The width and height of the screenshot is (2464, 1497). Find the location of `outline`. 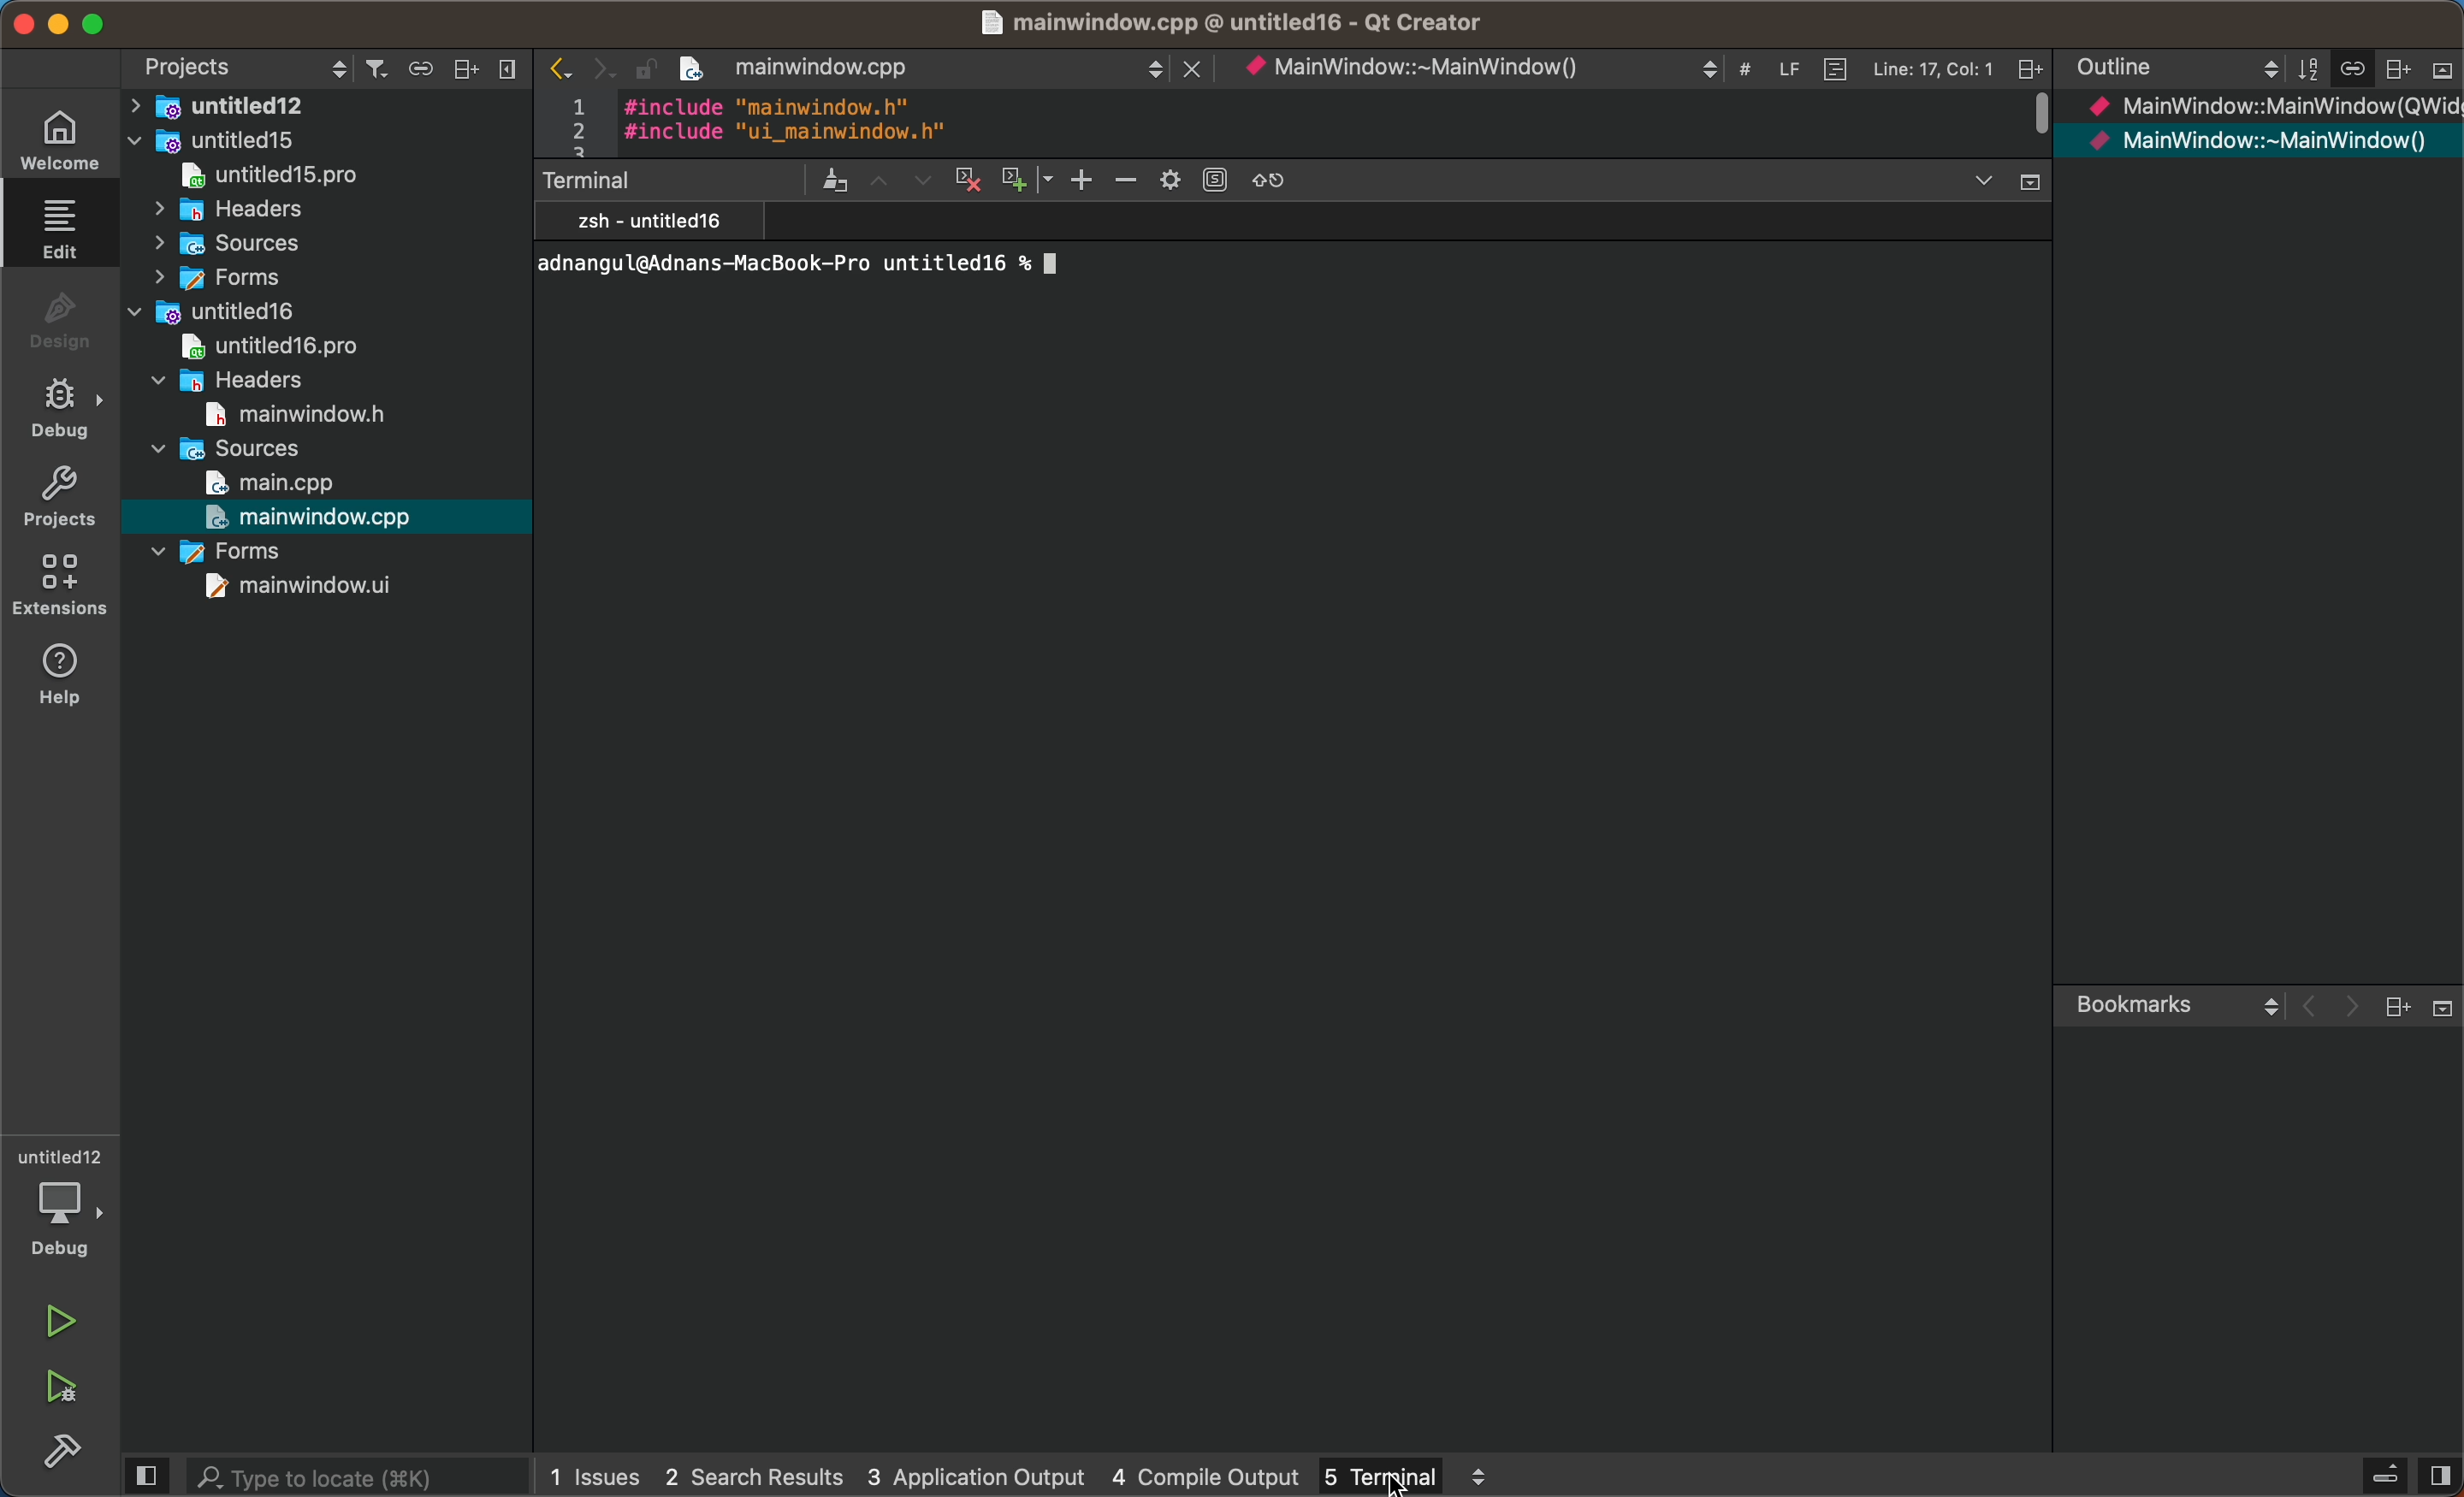

outline is located at coordinates (2260, 71).